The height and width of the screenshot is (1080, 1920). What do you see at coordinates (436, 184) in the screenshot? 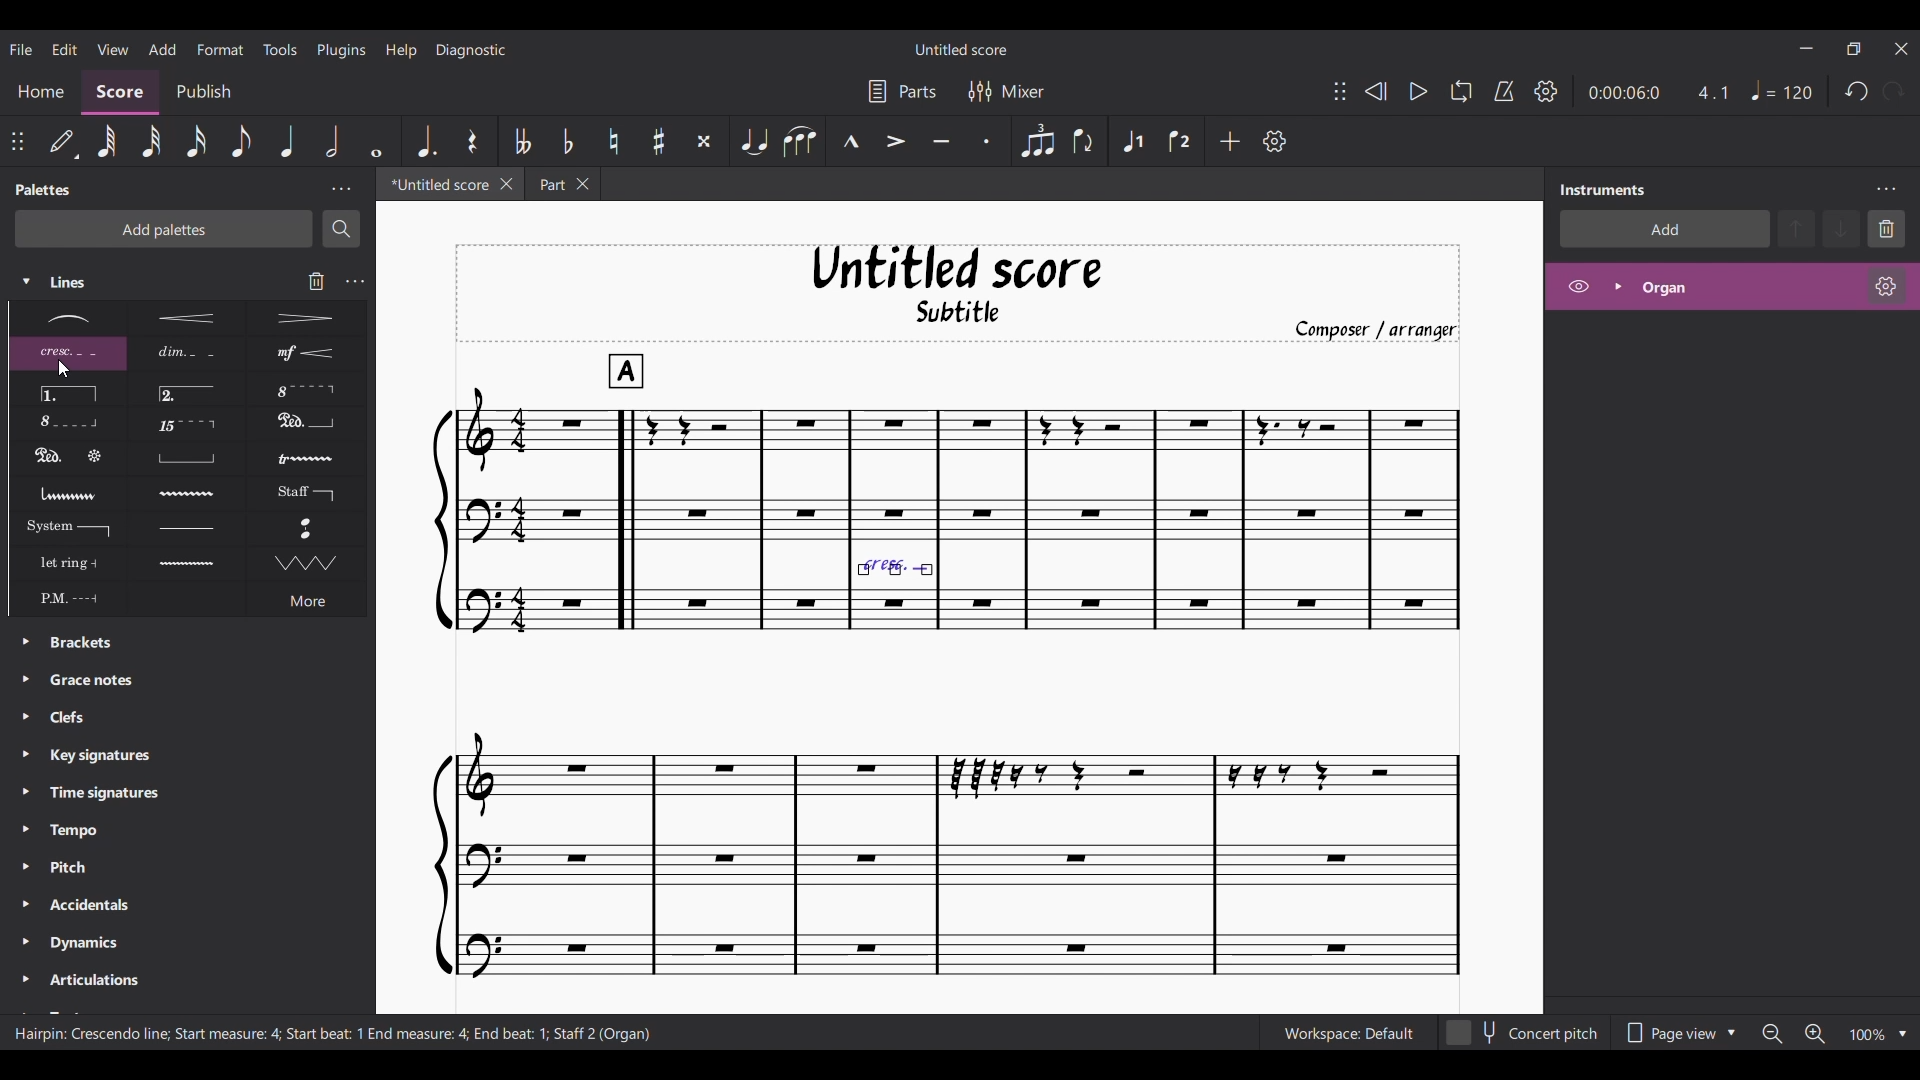
I see `Current tab` at bounding box center [436, 184].